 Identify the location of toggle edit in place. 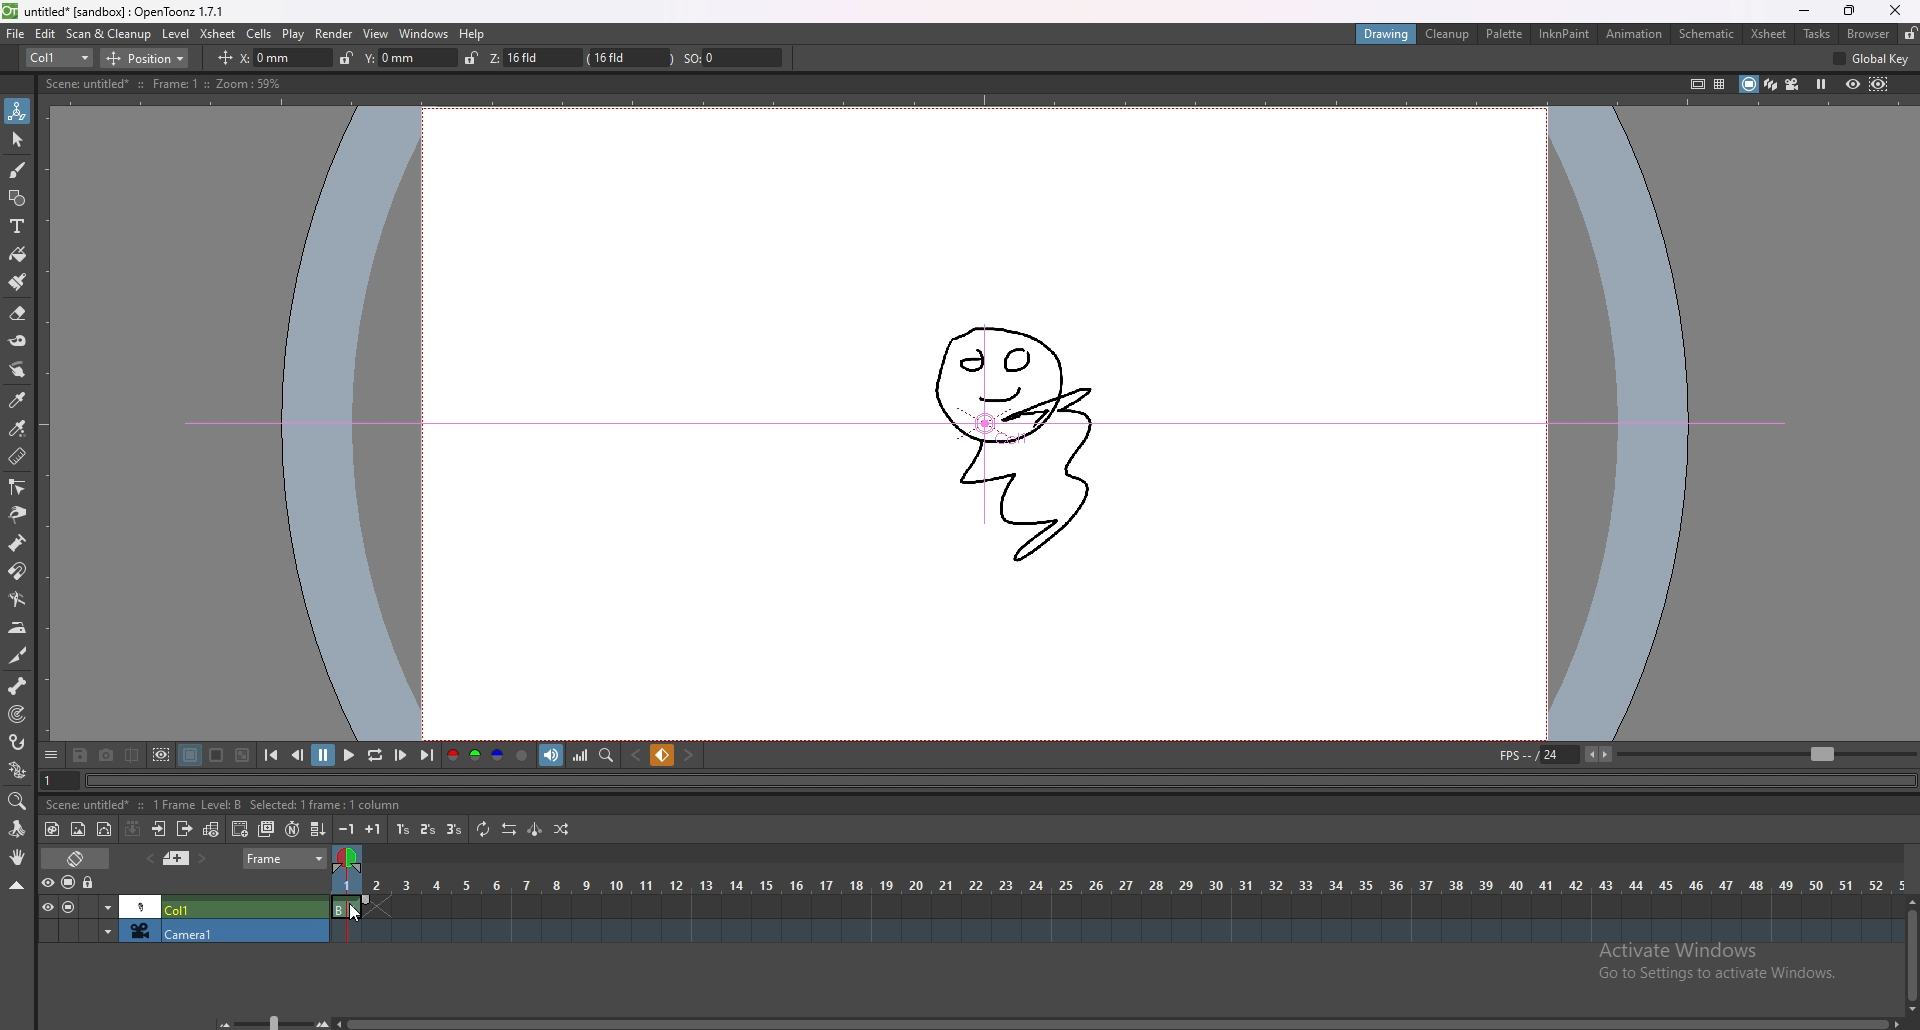
(210, 829).